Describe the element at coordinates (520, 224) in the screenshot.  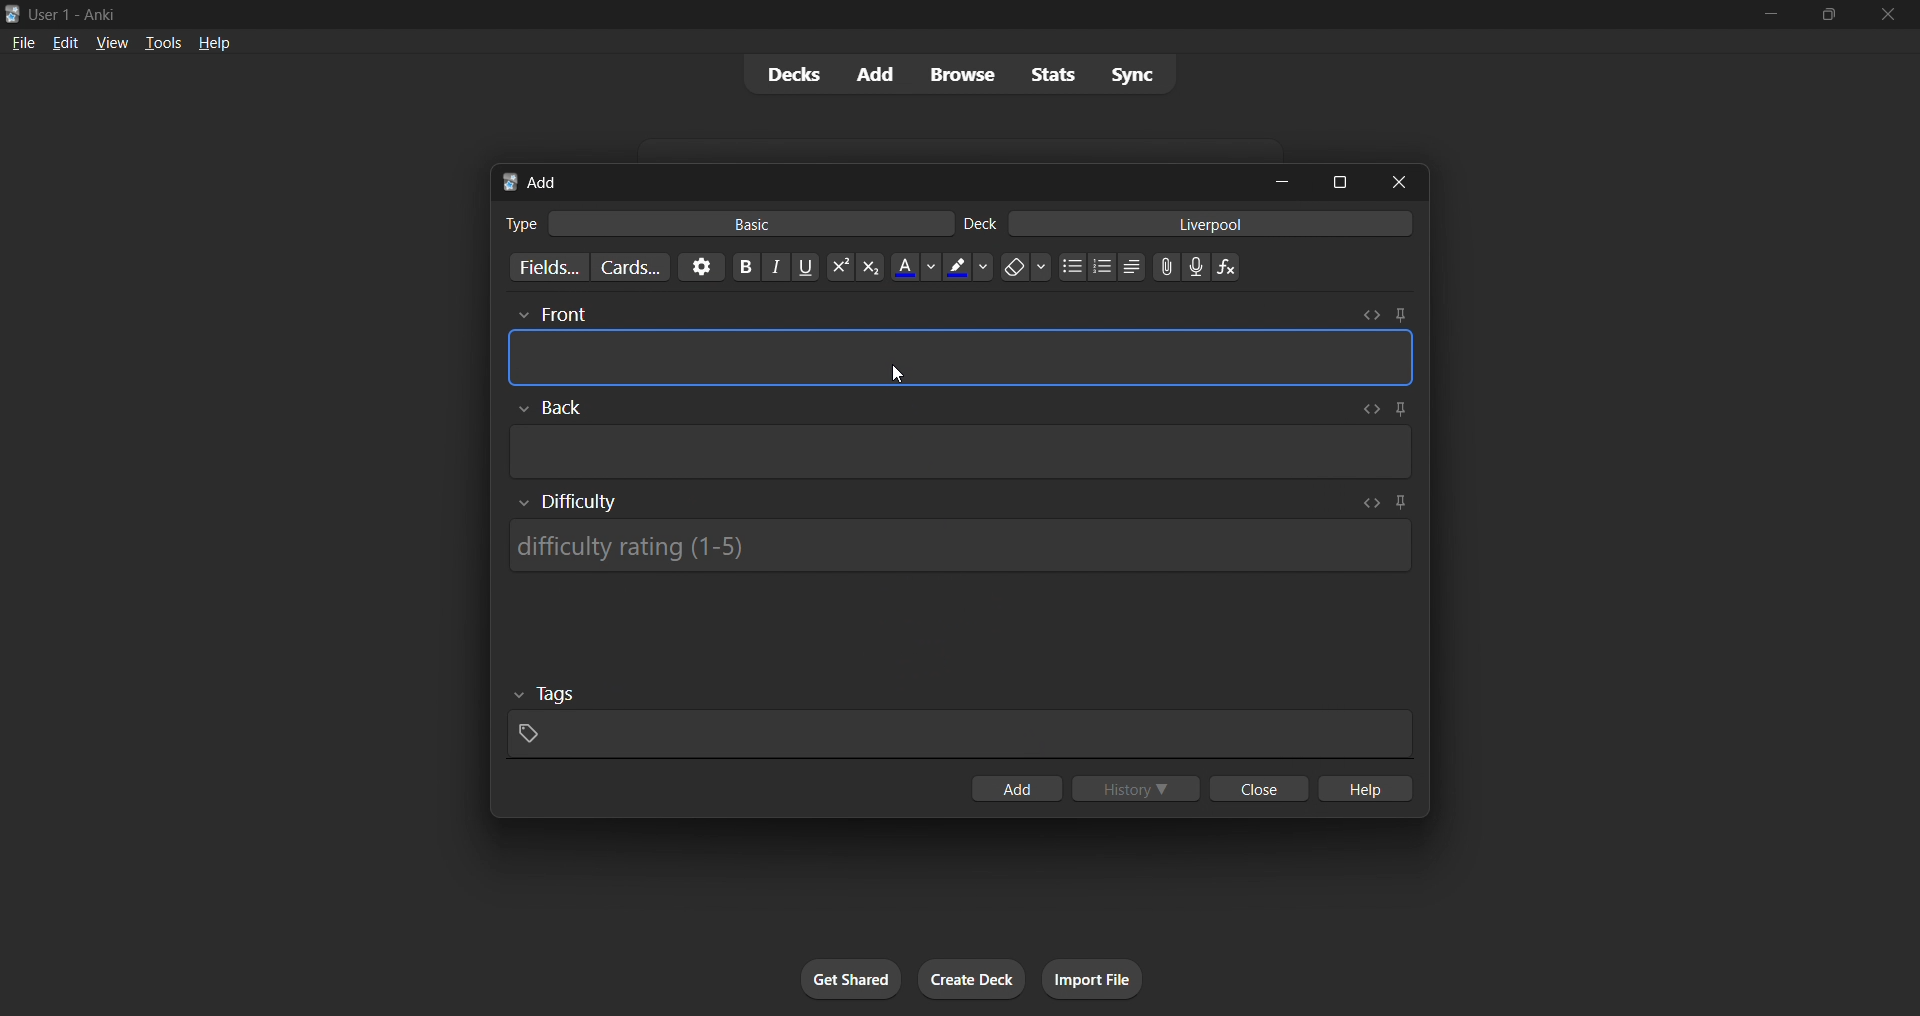
I see `Text` at that location.